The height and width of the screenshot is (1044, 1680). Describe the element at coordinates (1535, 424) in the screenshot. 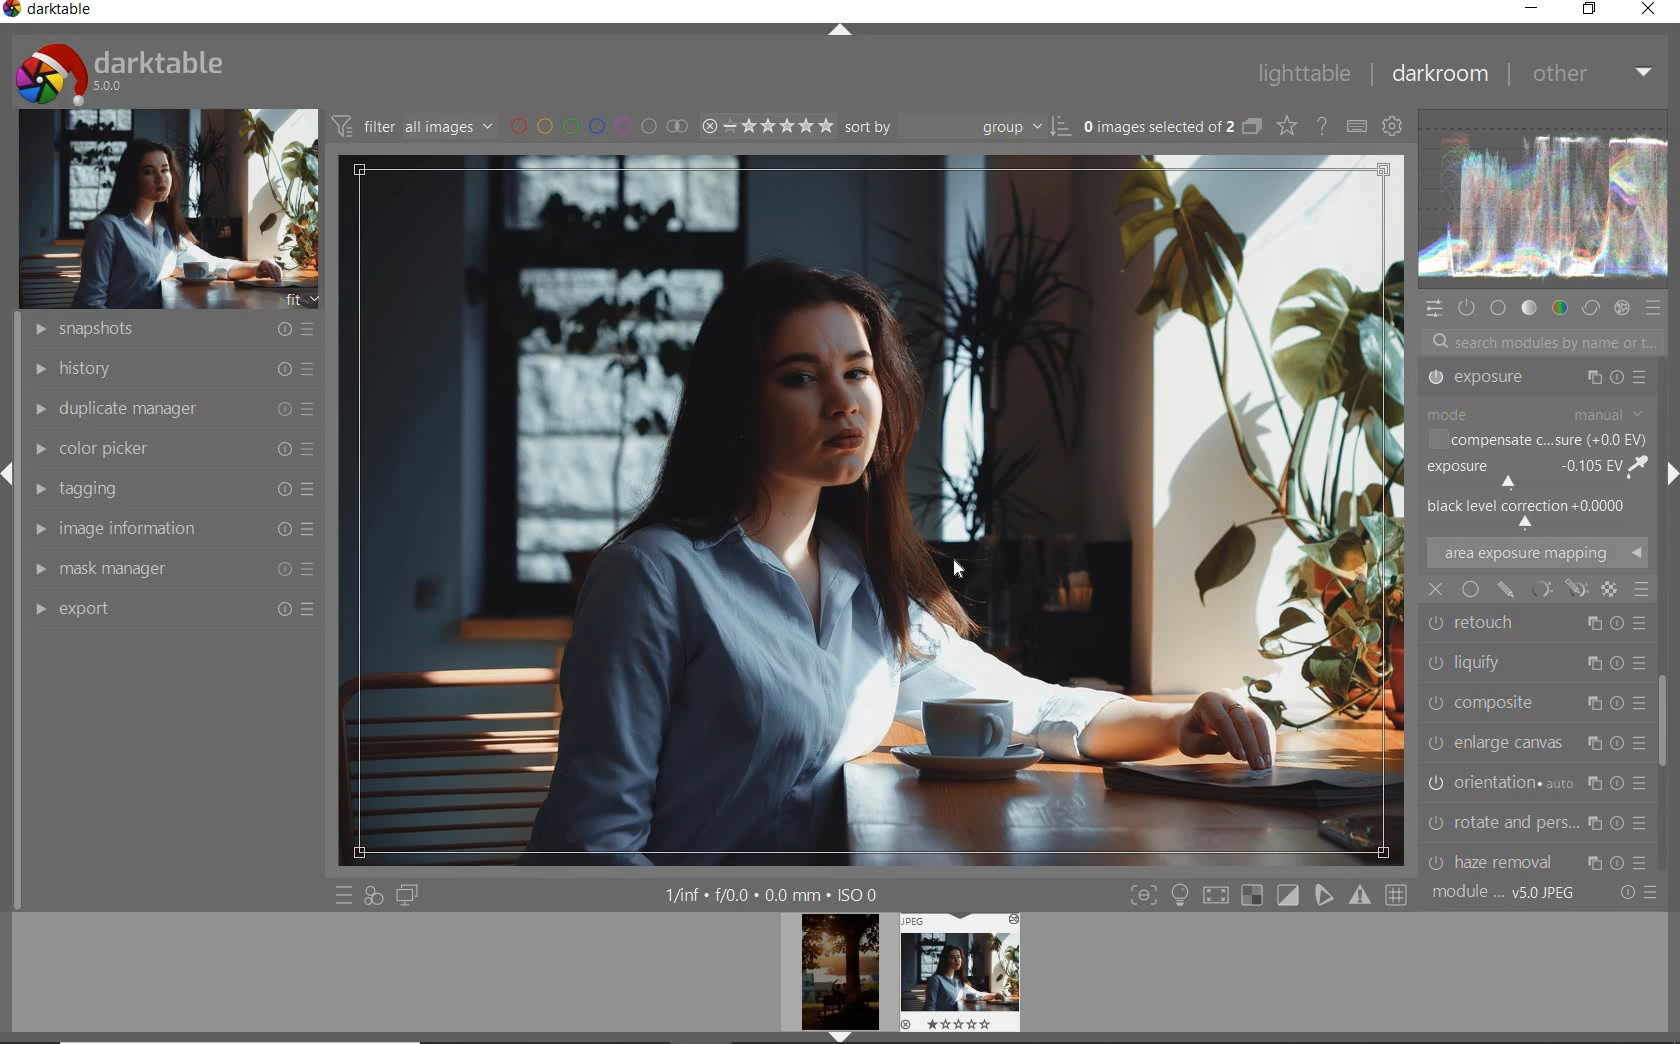

I see `TONE EQUALIZER` at that location.